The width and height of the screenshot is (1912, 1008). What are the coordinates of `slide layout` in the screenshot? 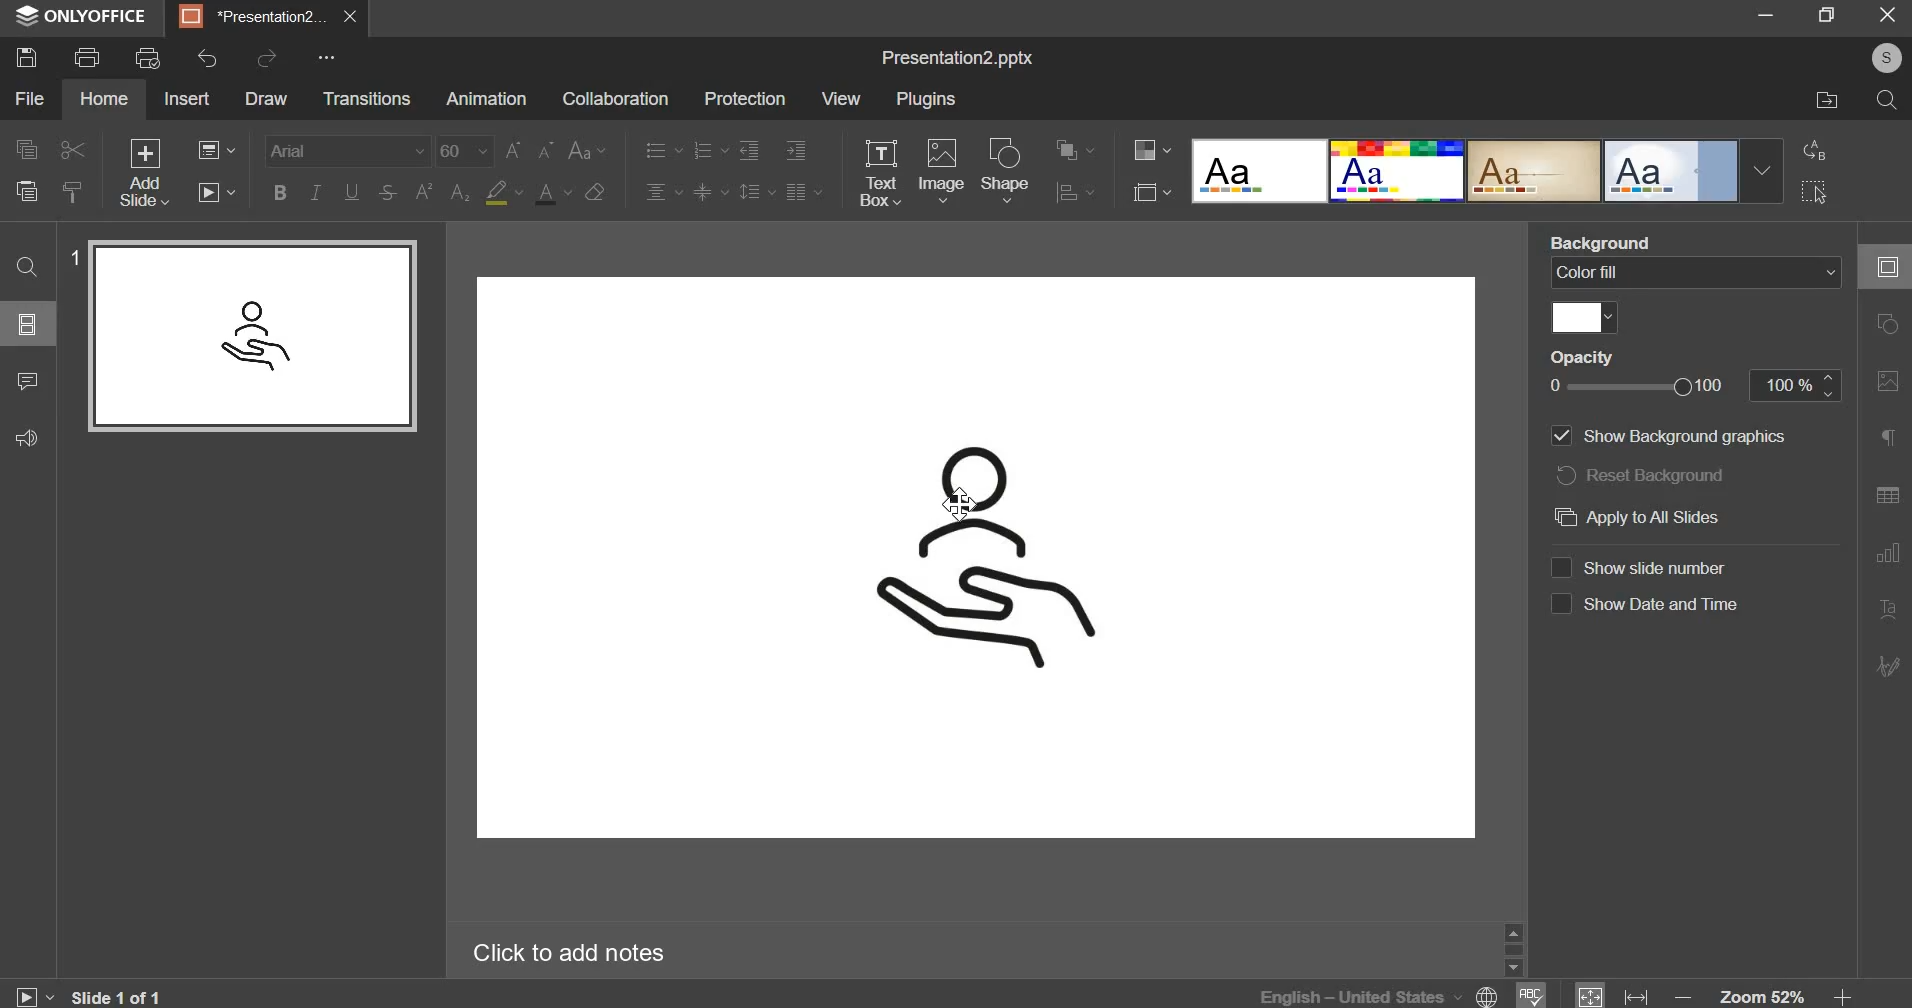 It's located at (28, 323).